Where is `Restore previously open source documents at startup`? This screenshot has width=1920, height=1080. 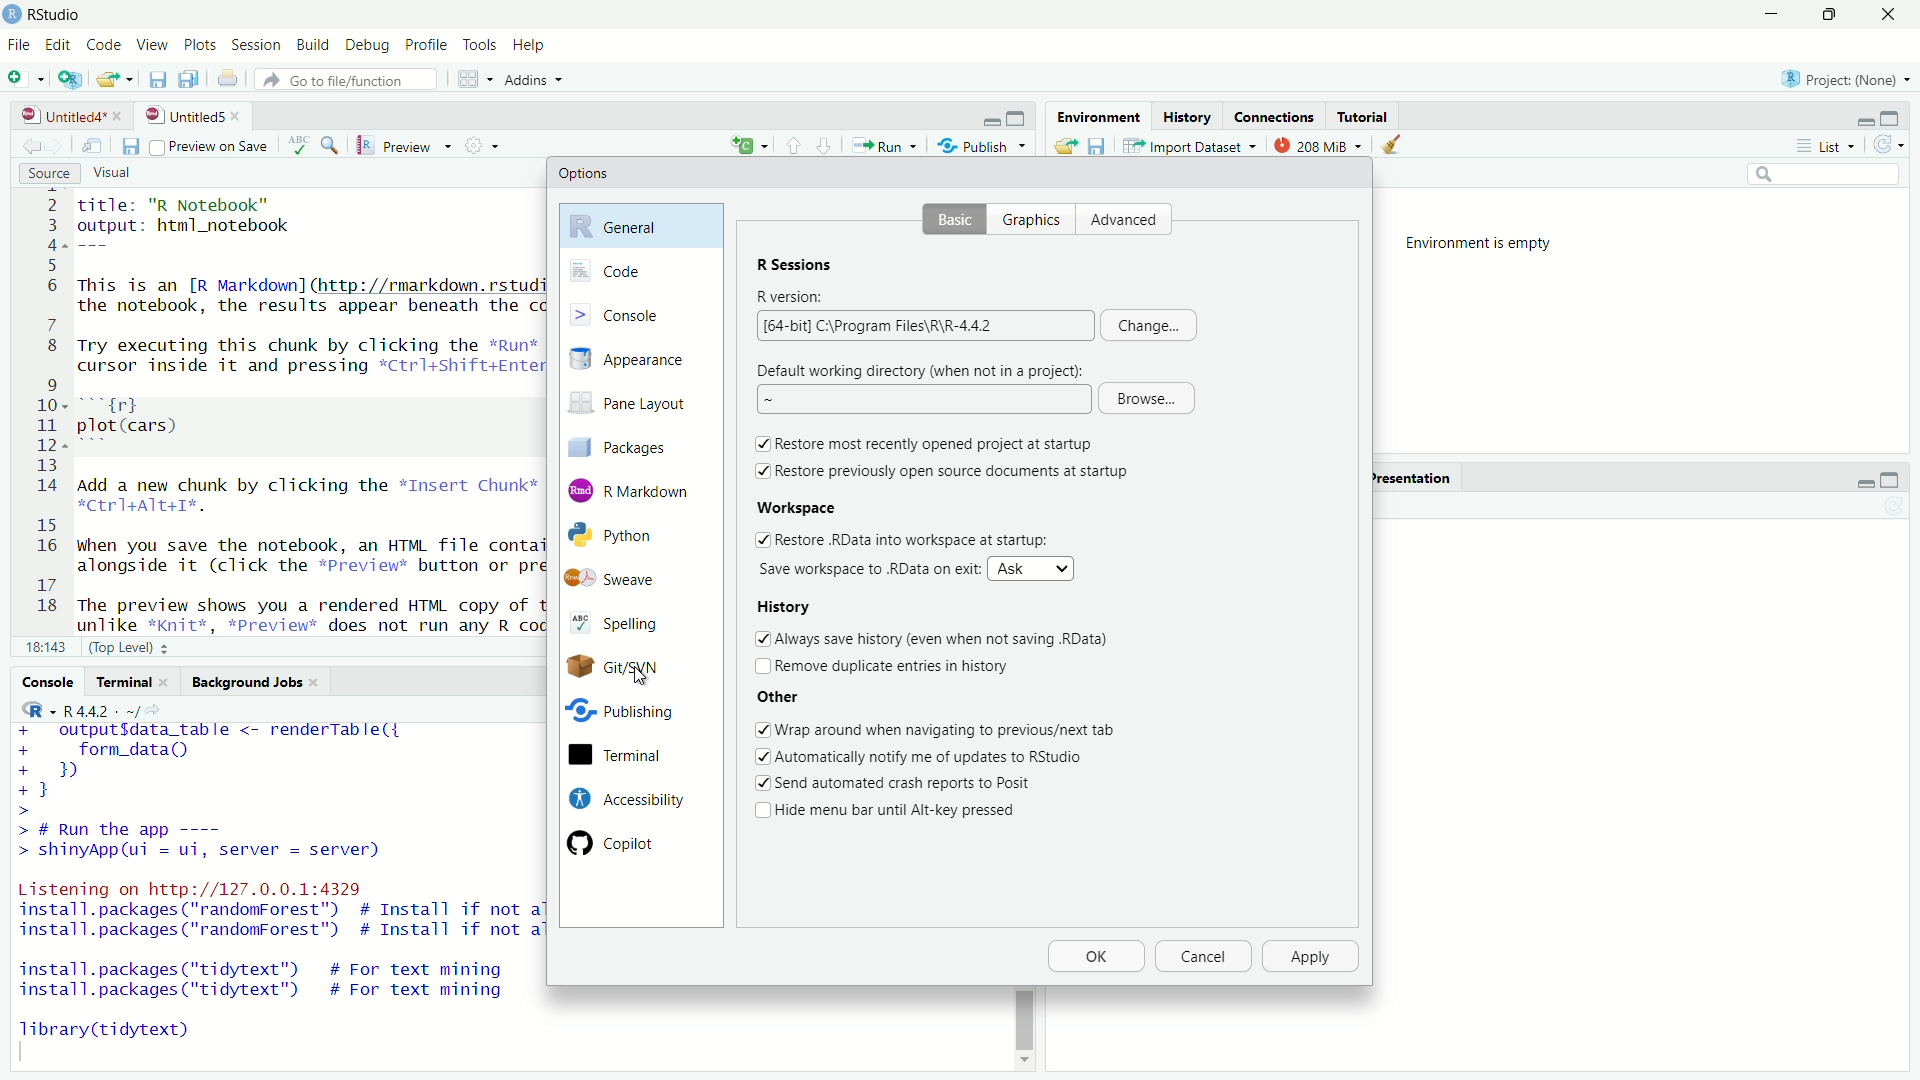
Restore previously open source documents at startup is located at coordinates (954, 470).